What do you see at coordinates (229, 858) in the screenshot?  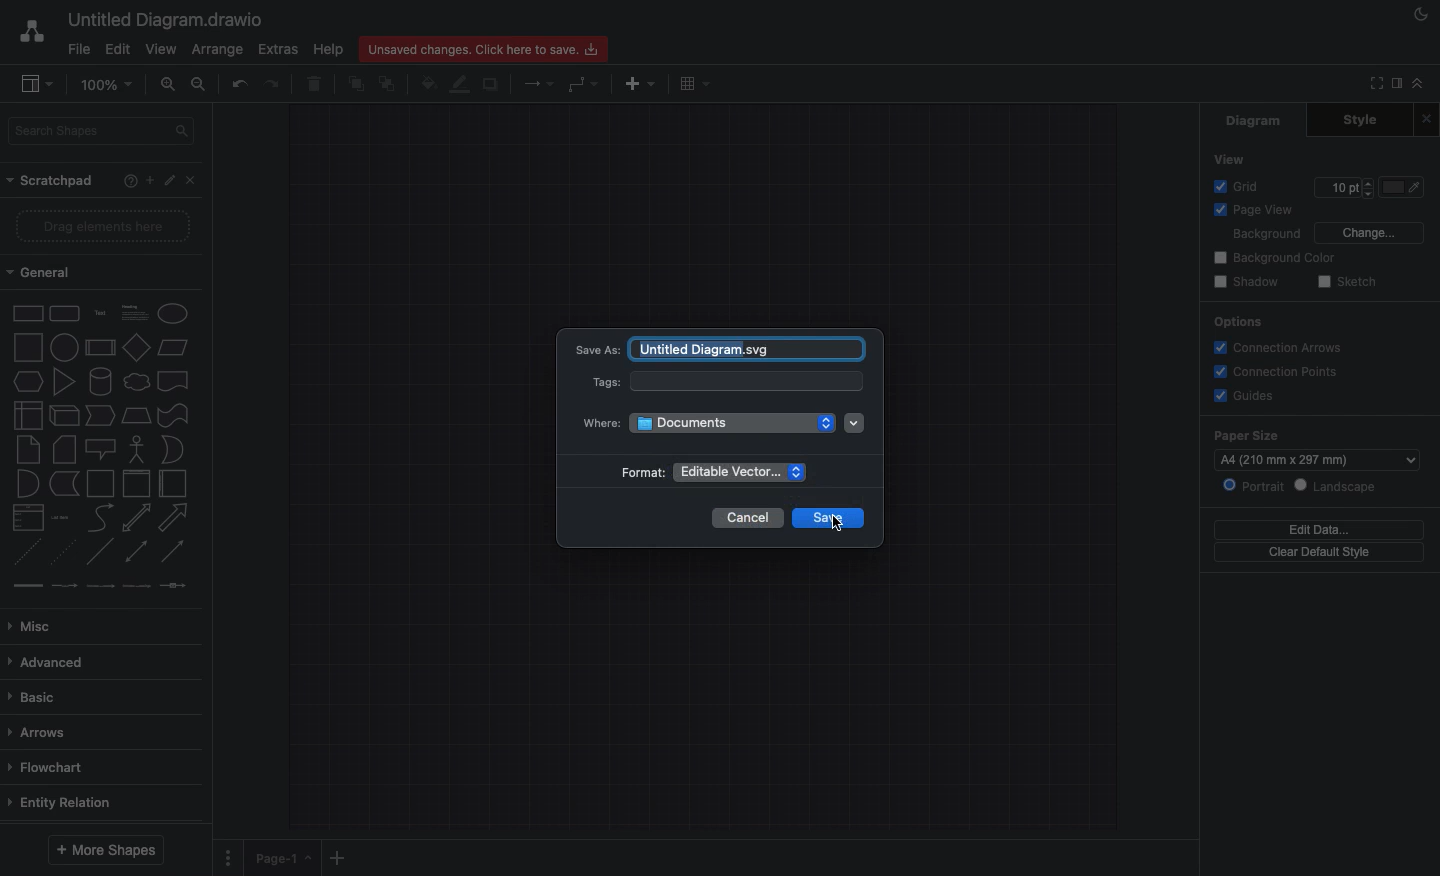 I see `Options` at bounding box center [229, 858].